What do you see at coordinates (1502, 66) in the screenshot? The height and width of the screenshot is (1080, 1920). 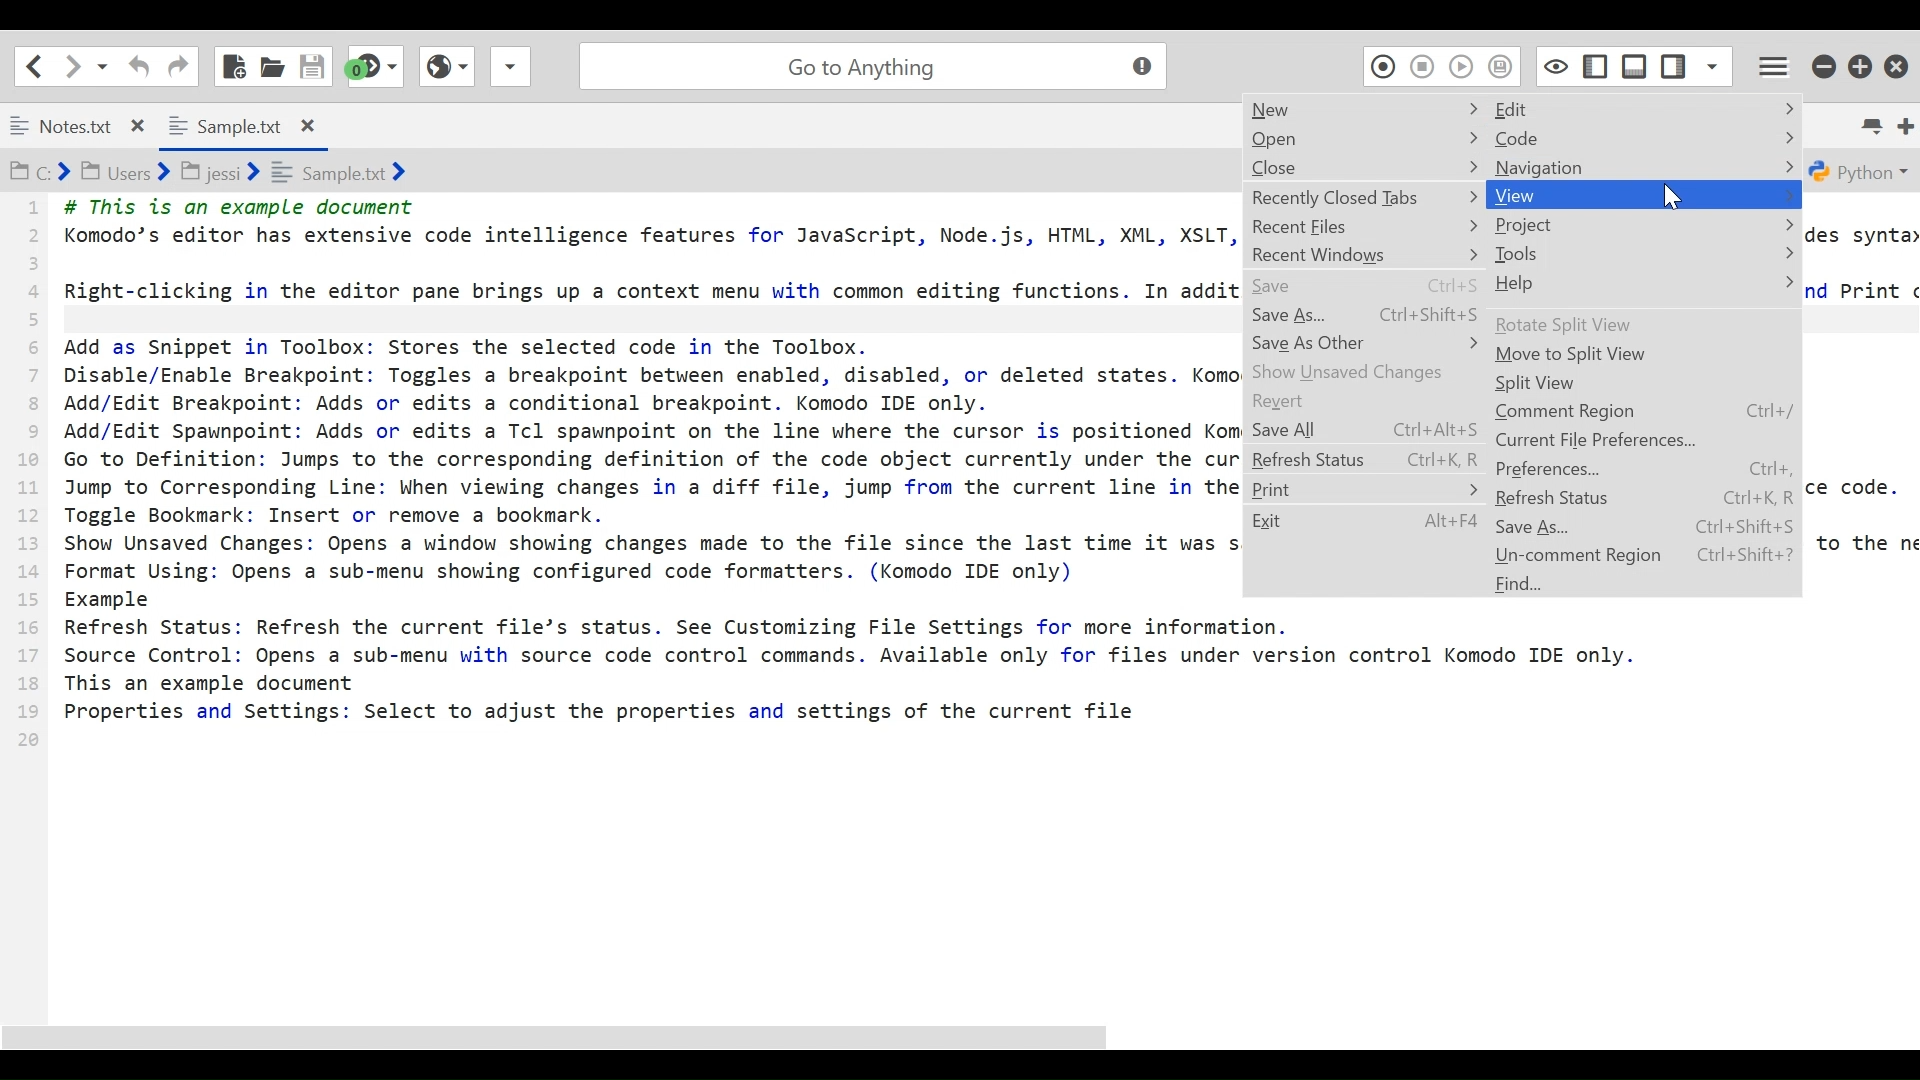 I see `Save Macro to Toolbox as Superscript` at bounding box center [1502, 66].